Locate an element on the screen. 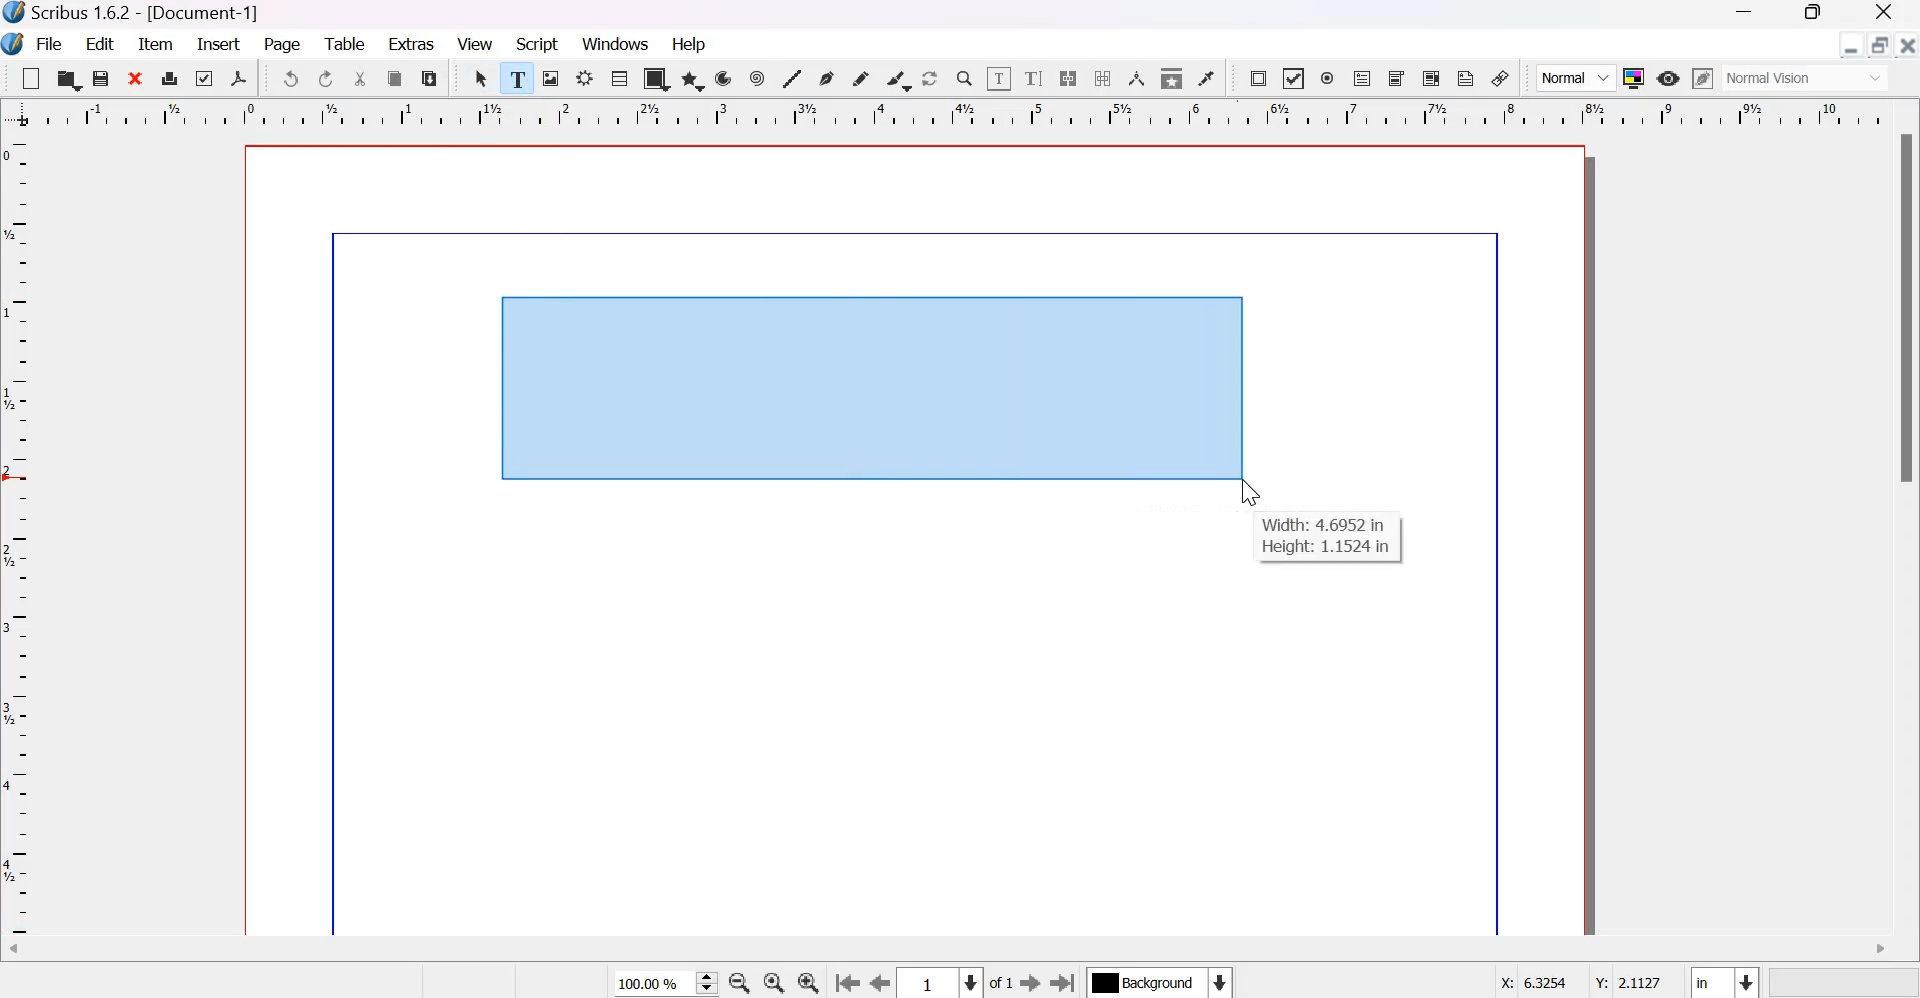  PDF list box is located at coordinates (1433, 78).